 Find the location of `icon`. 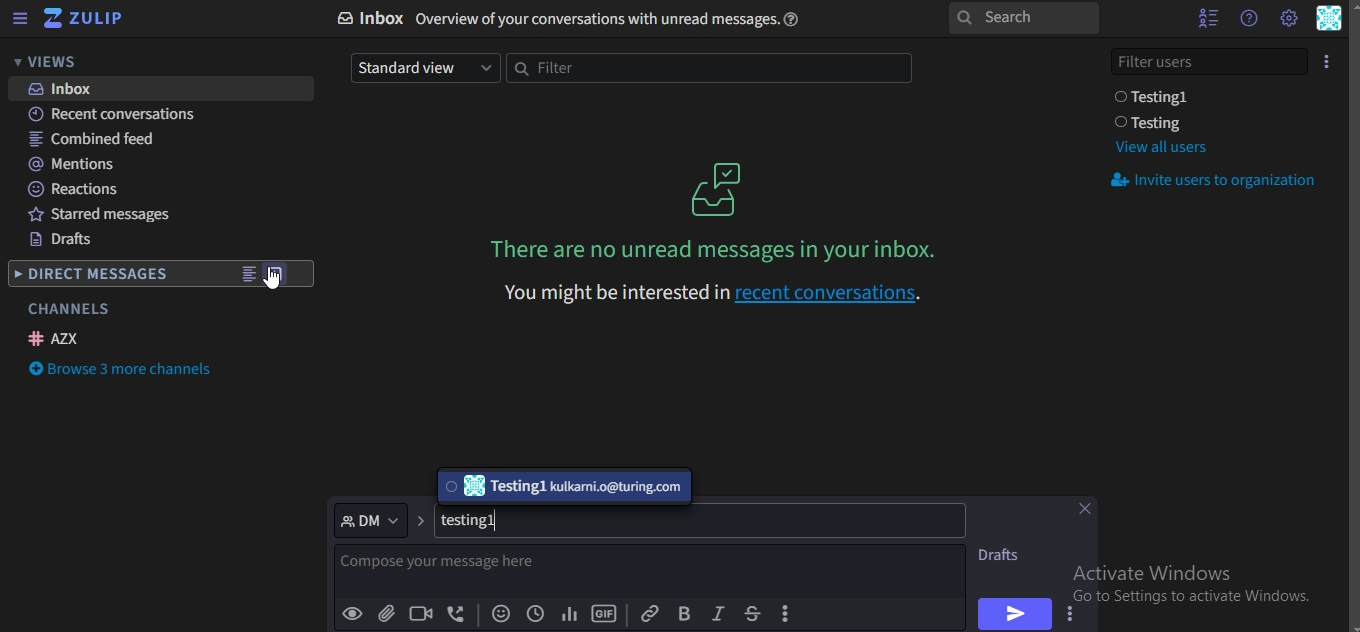

icon is located at coordinates (85, 19).